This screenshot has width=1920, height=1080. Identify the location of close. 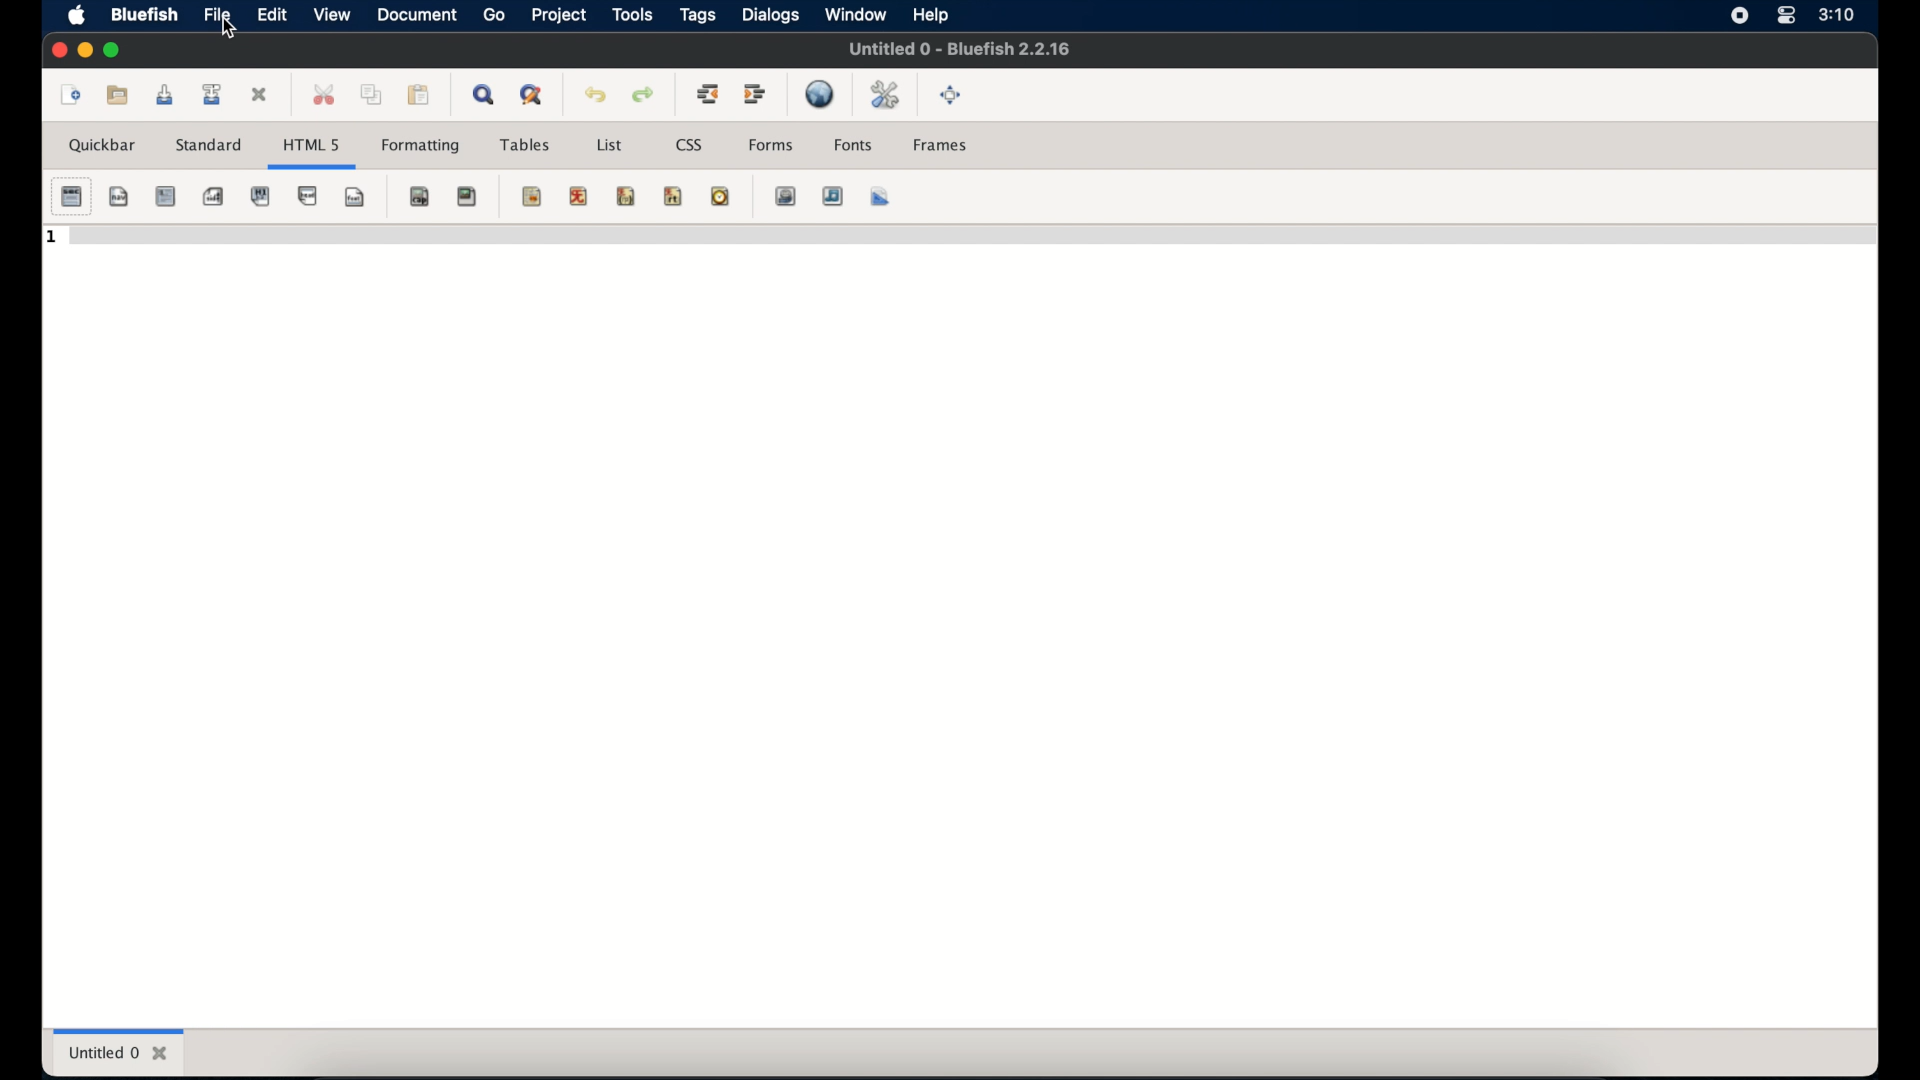
(57, 50).